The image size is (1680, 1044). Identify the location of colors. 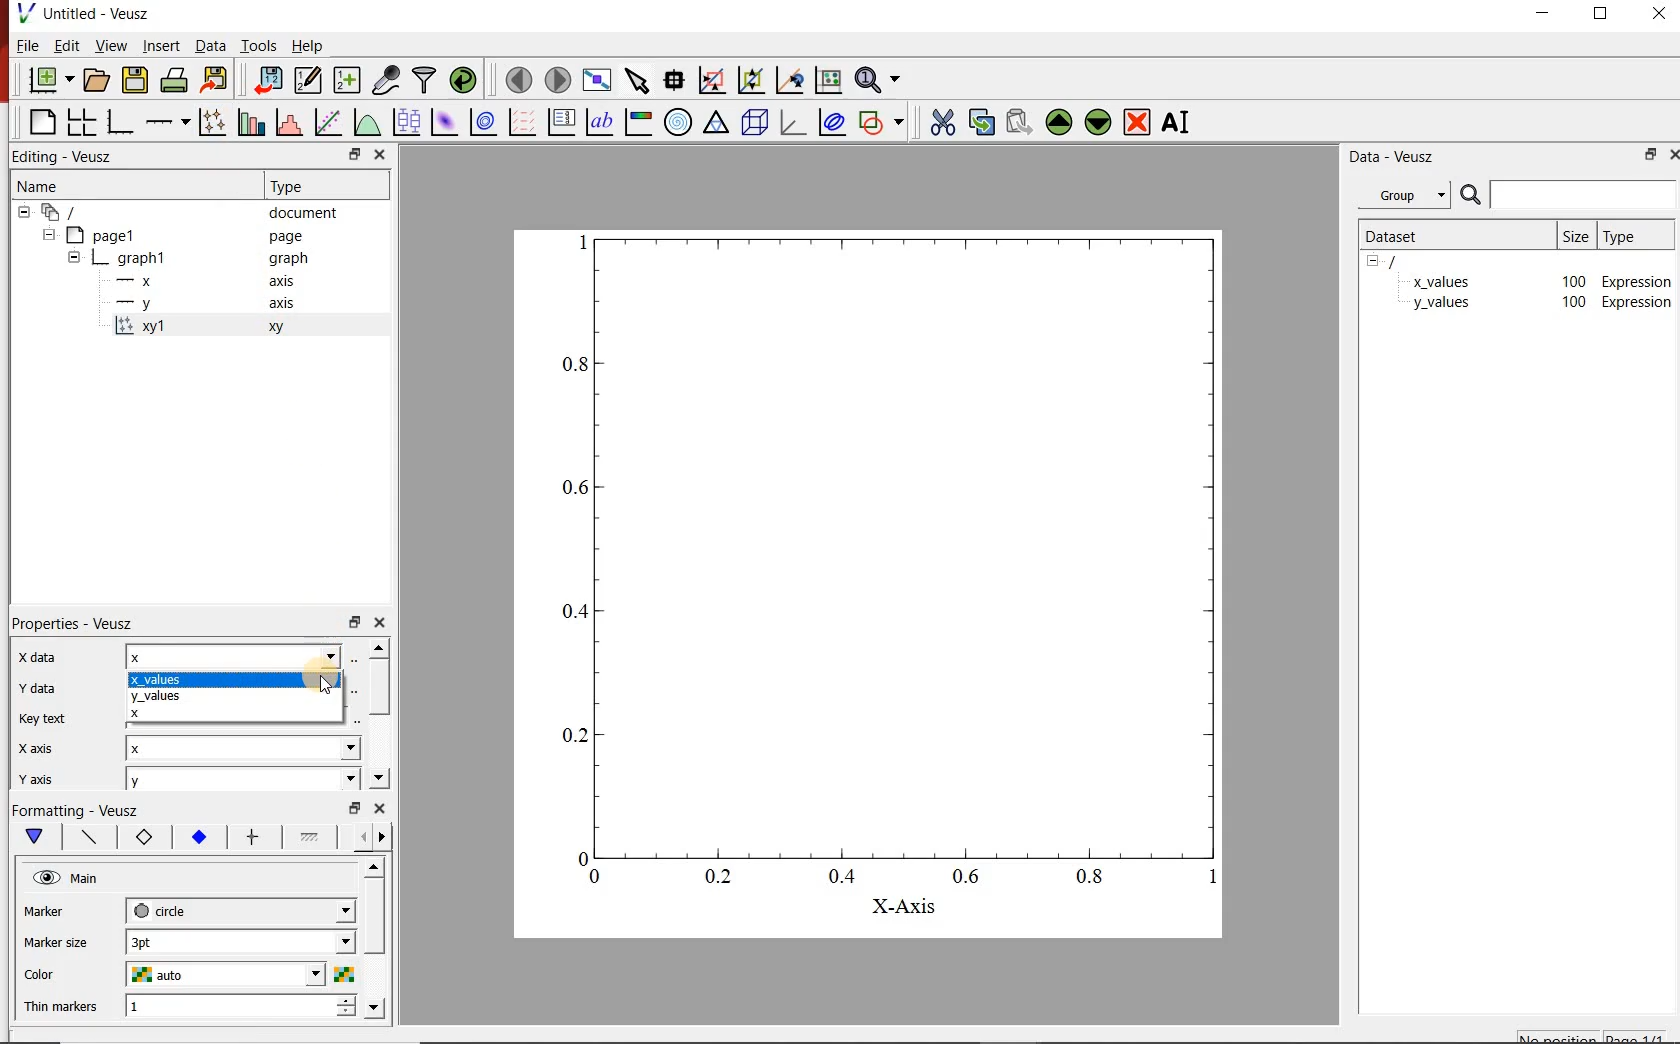
(343, 974).